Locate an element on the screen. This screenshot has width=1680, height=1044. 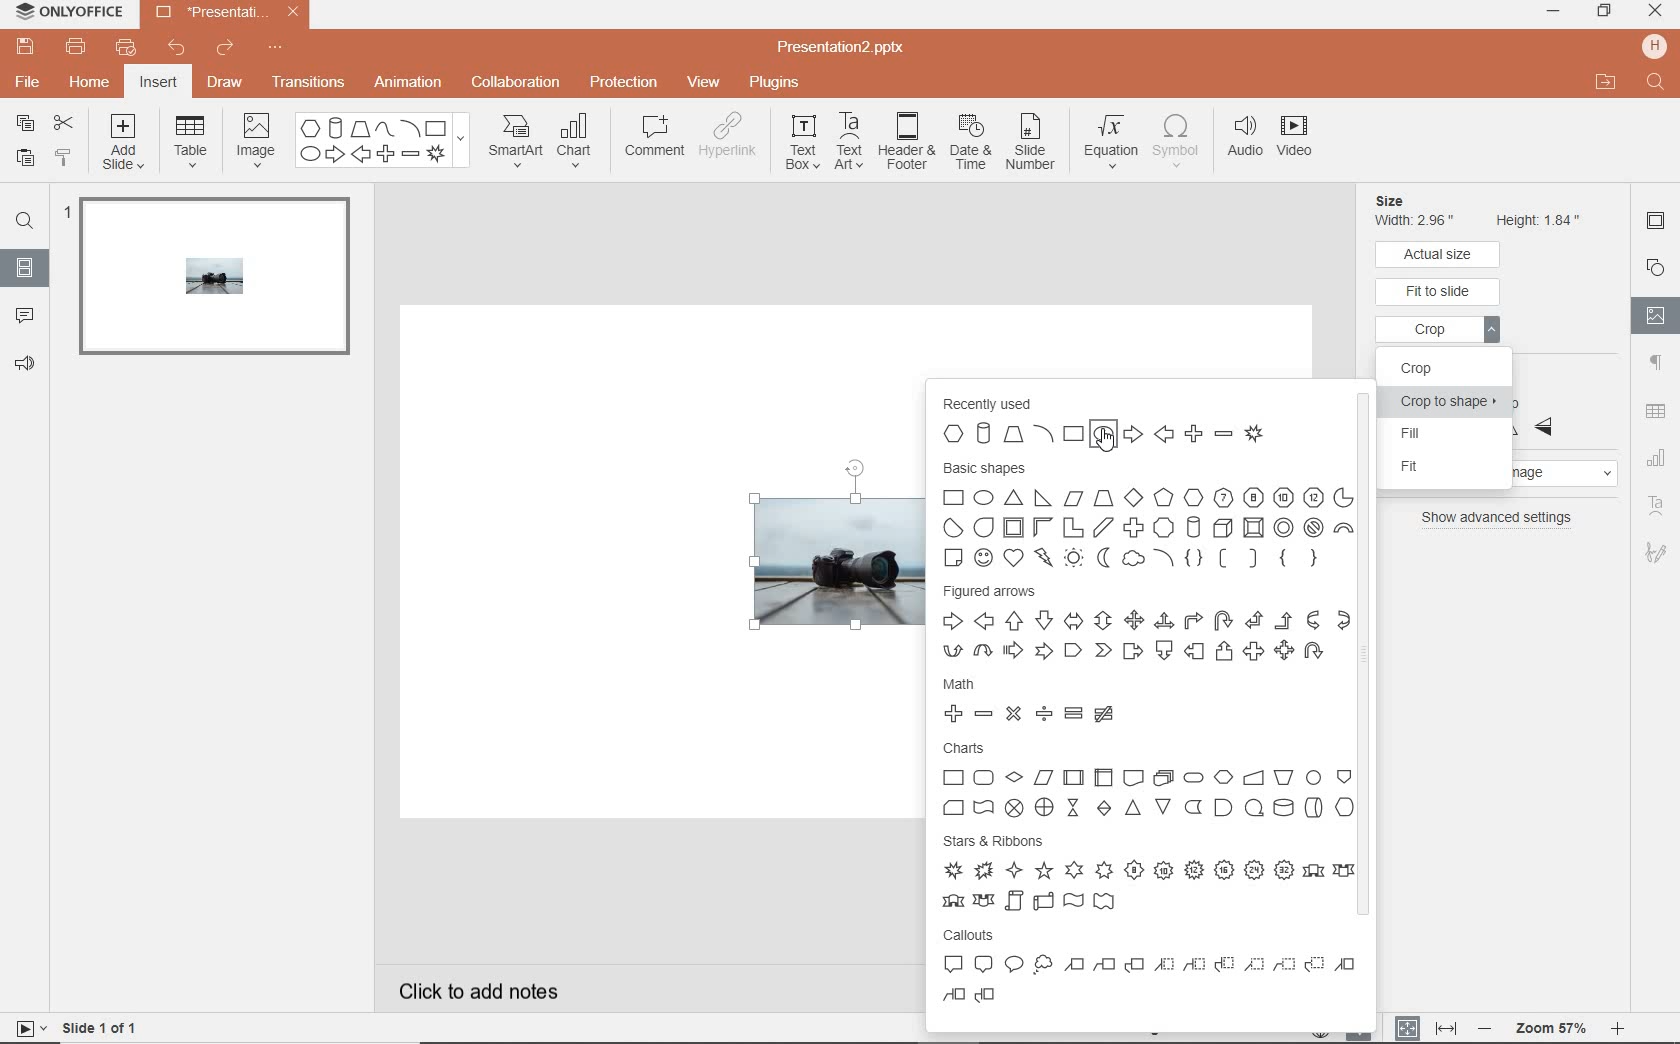
fit is located at coordinates (1459, 468).